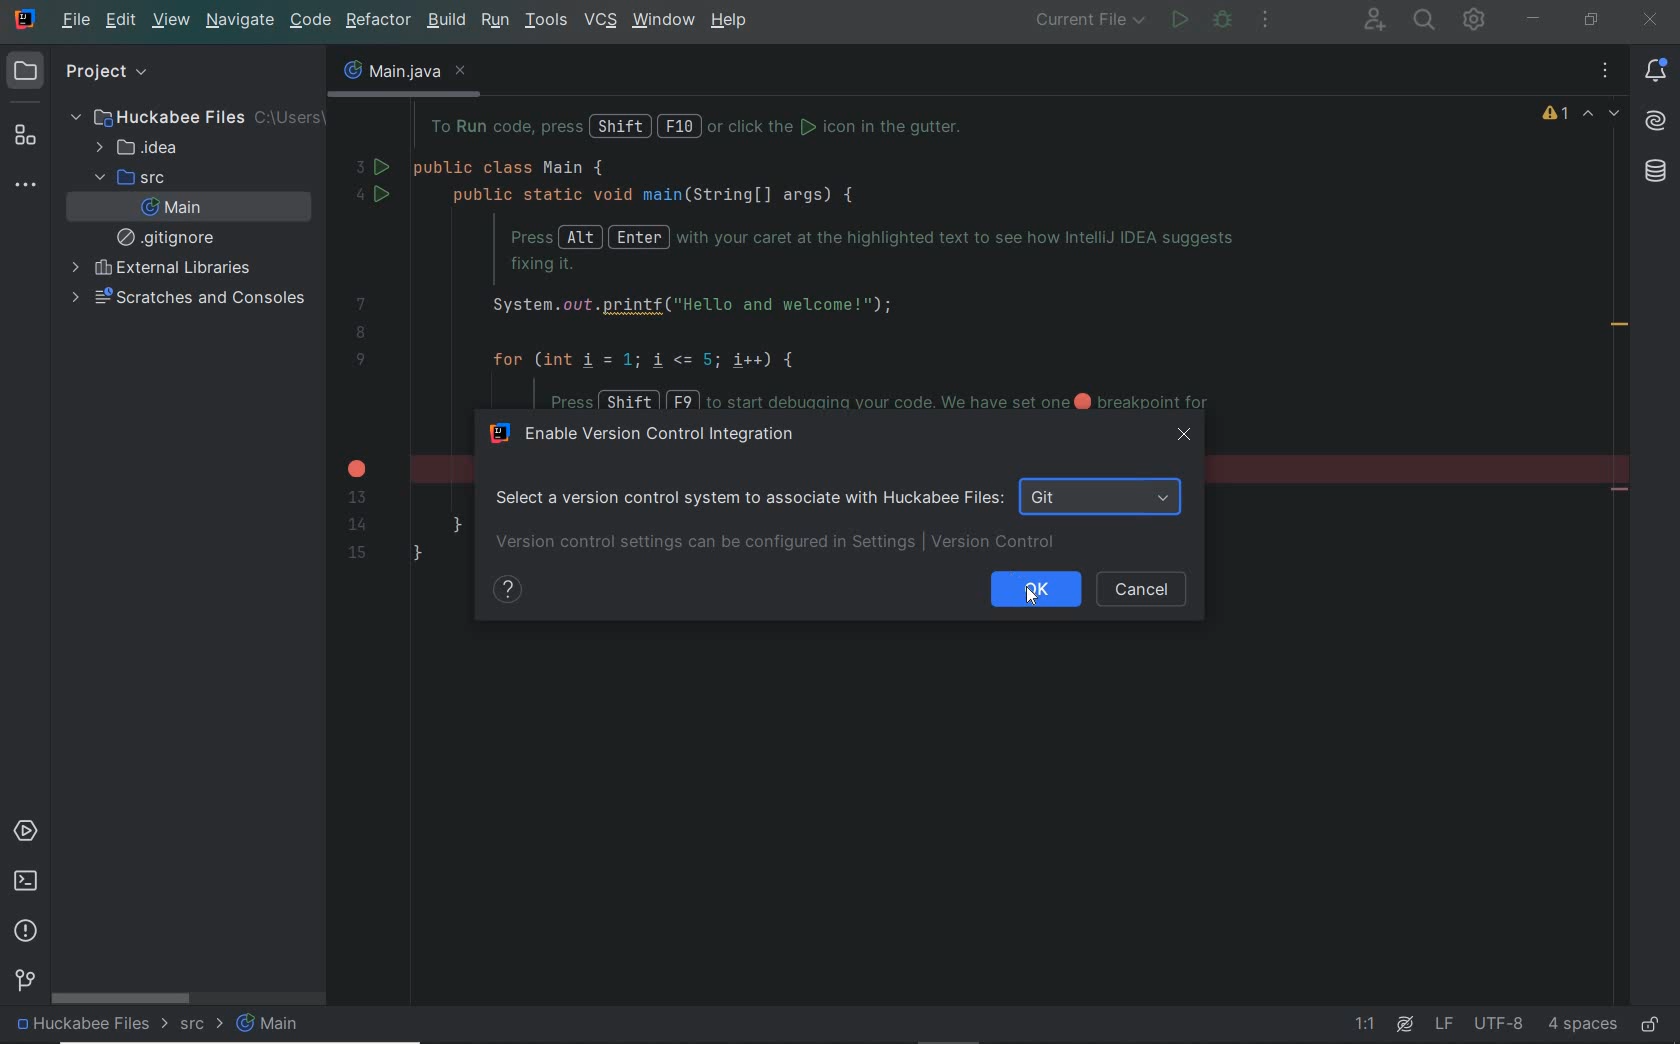 The width and height of the screenshot is (1680, 1044). I want to click on window, so click(663, 20).